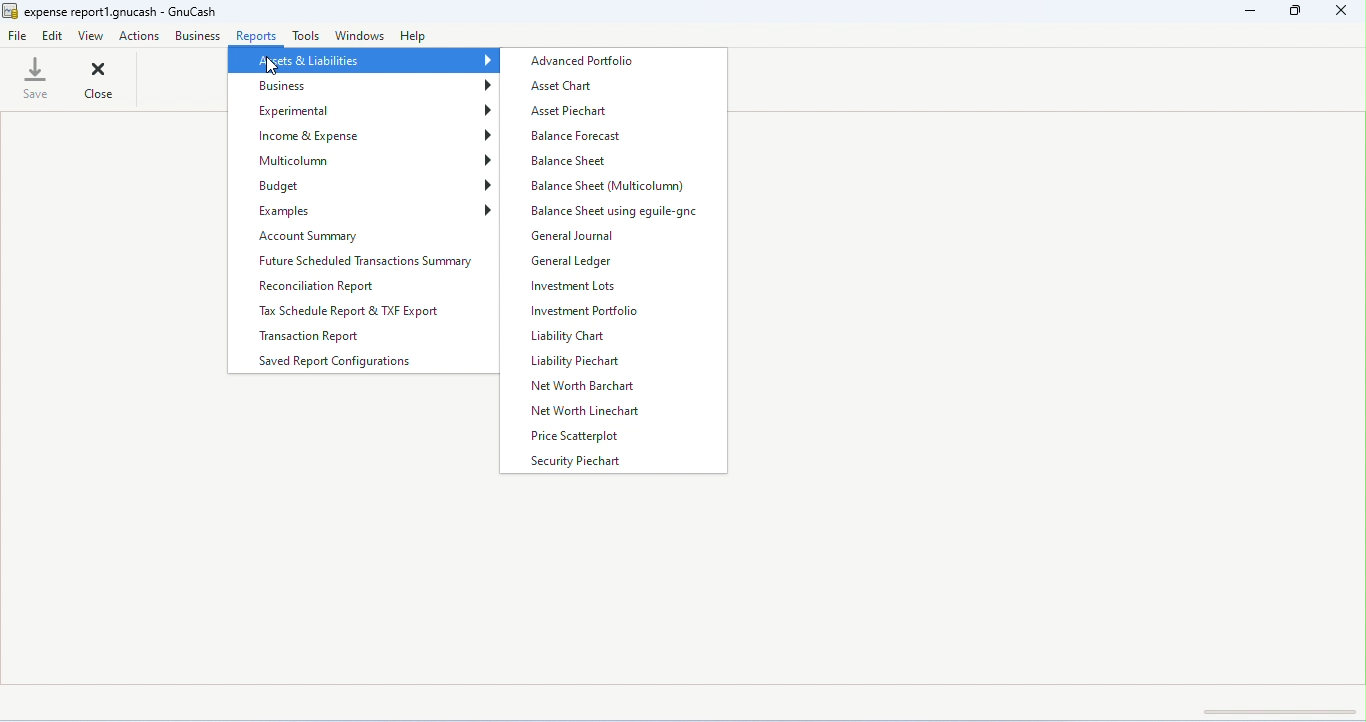 Image resolution: width=1366 pixels, height=722 pixels. Describe the element at coordinates (569, 112) in the screenshot. I see `asset piechart` at that location.